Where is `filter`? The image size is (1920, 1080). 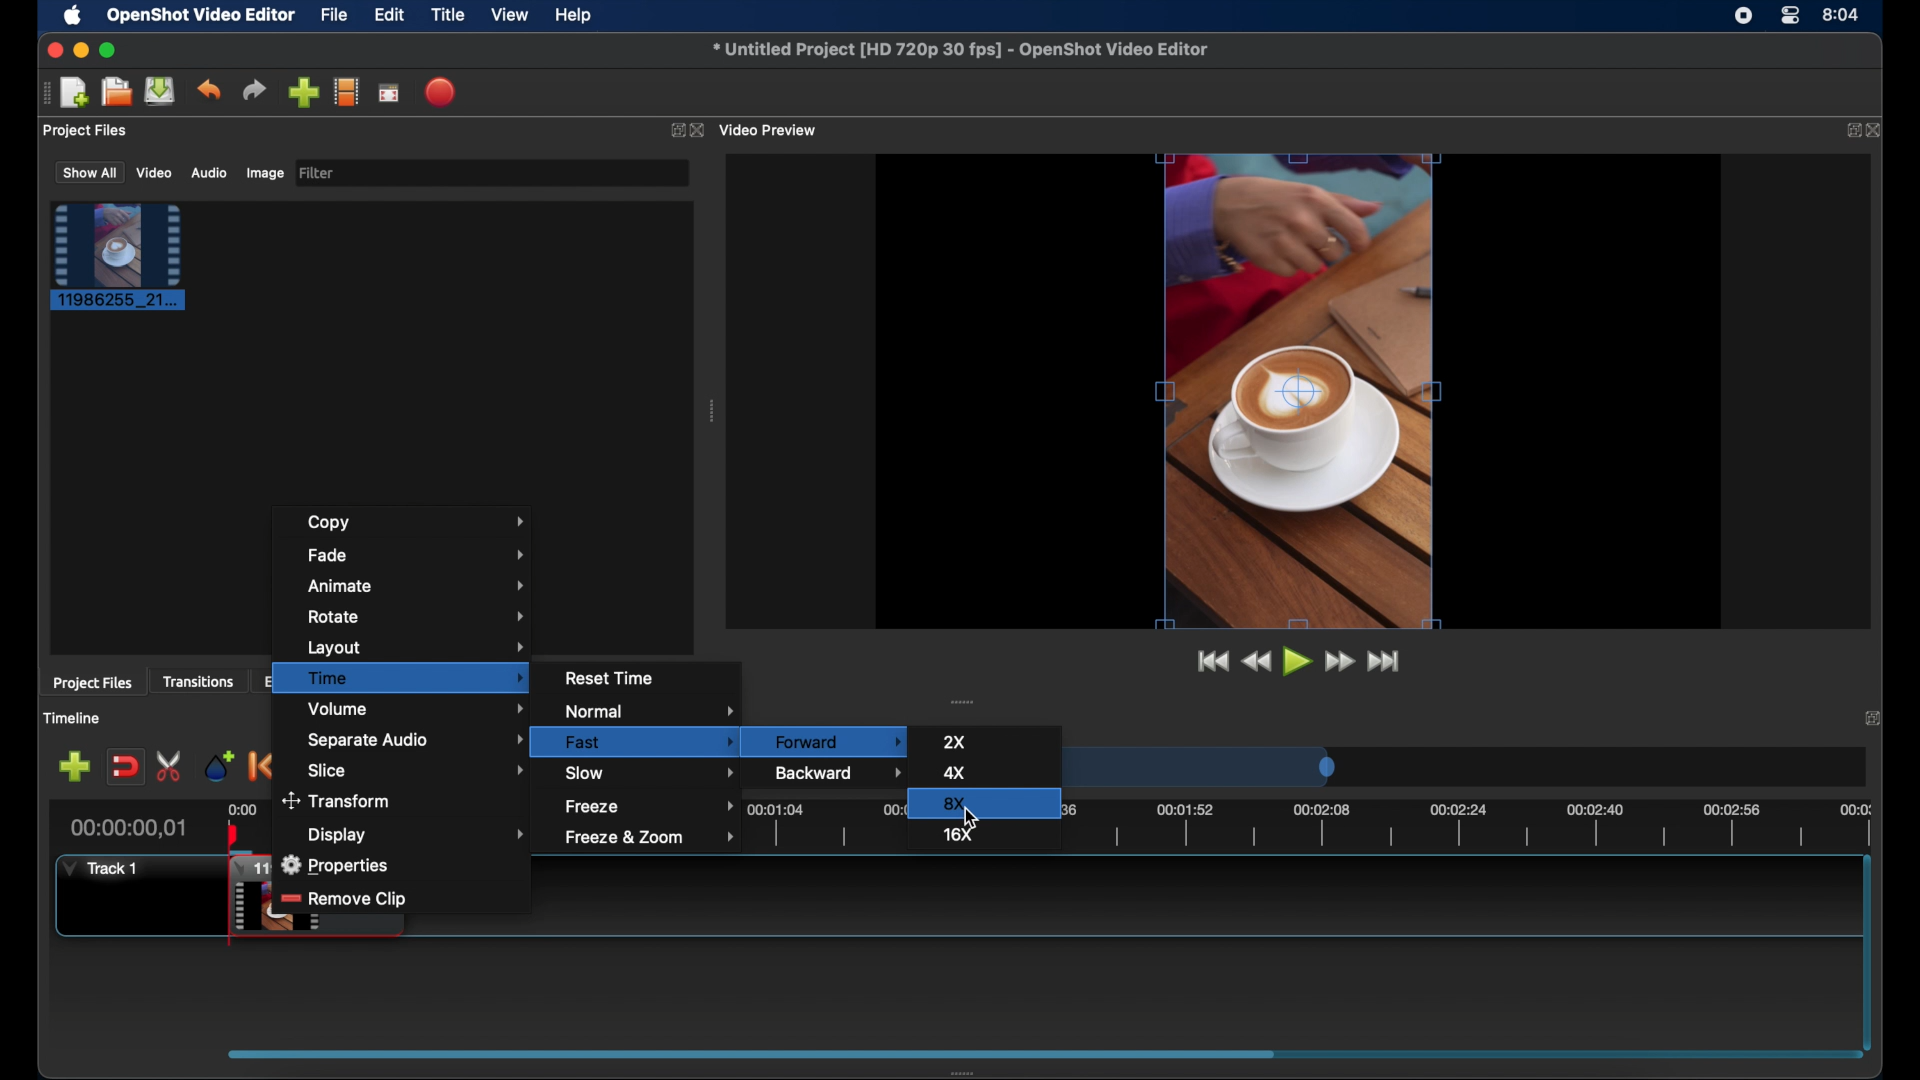
filter is located at coordinates (318, 173).